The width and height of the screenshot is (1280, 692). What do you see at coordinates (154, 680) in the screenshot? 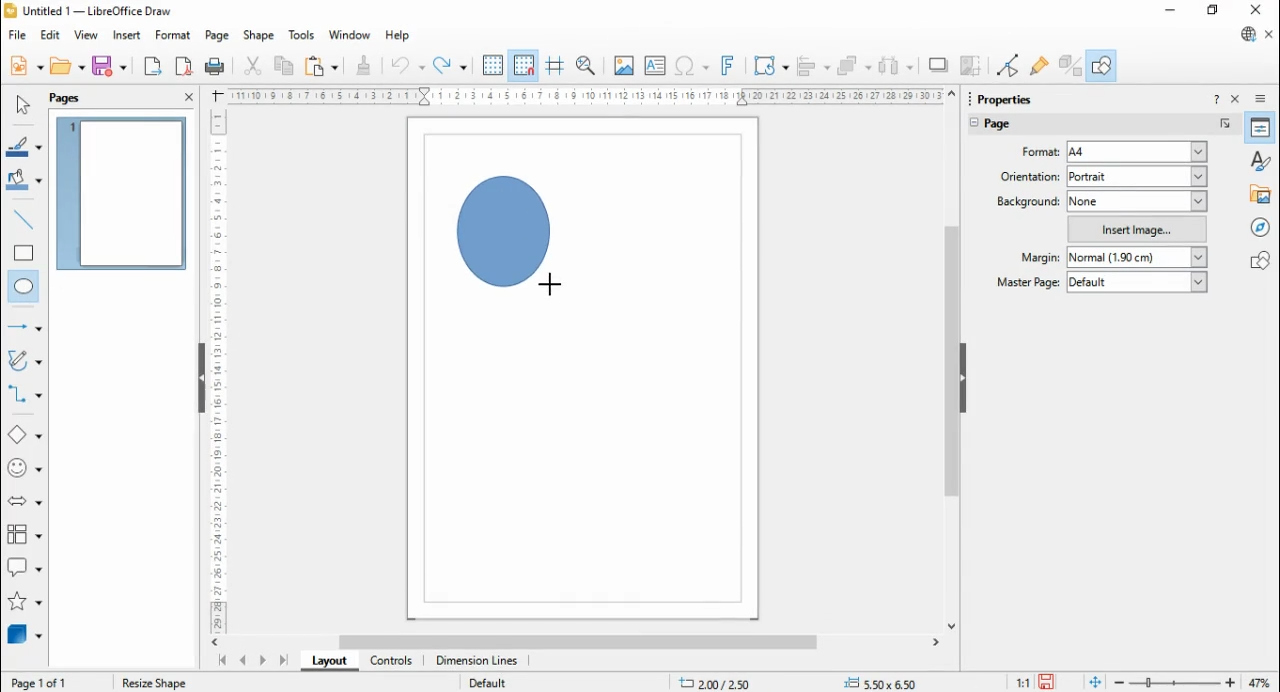
I see `Resize shape` at bounding box center [154, 680].